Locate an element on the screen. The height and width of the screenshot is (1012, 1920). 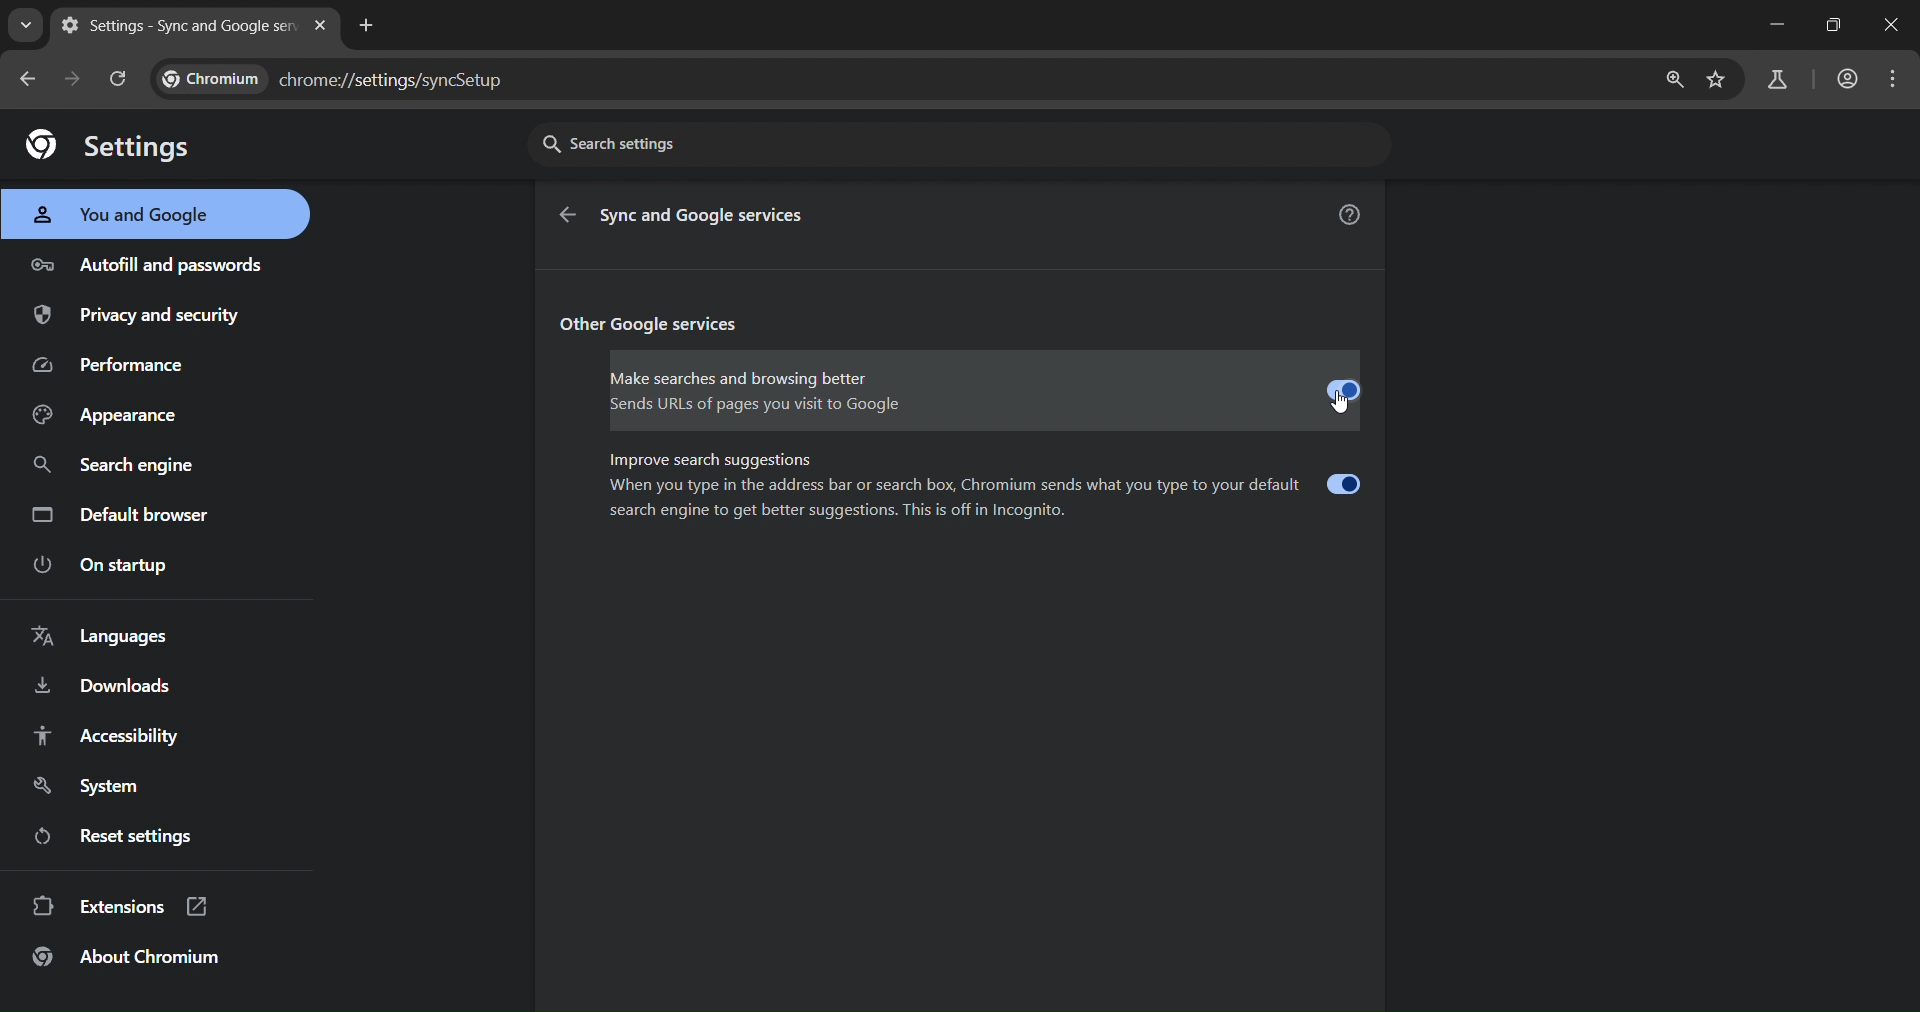
Make searches and browsing better
Sends URLs of pages you visit to Google is located at coordinates (986, 393).